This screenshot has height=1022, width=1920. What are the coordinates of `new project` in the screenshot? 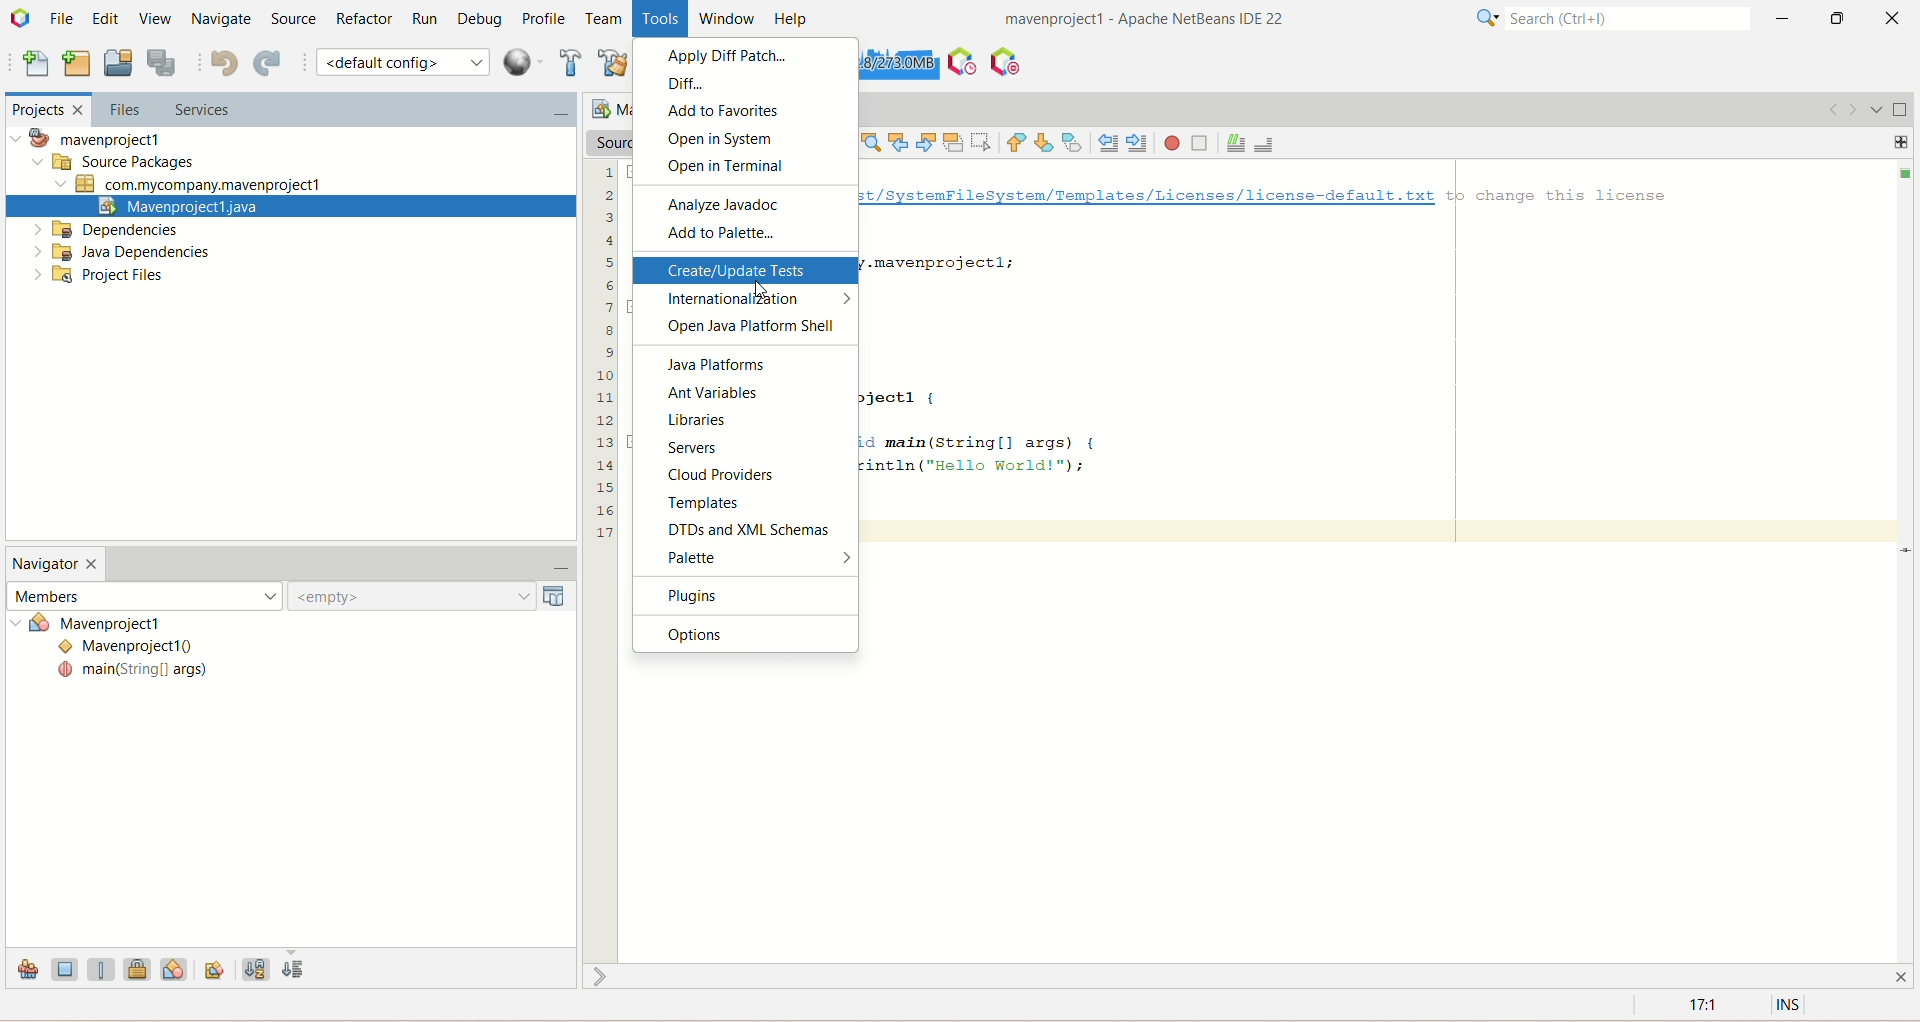 It's located at (76, 61).